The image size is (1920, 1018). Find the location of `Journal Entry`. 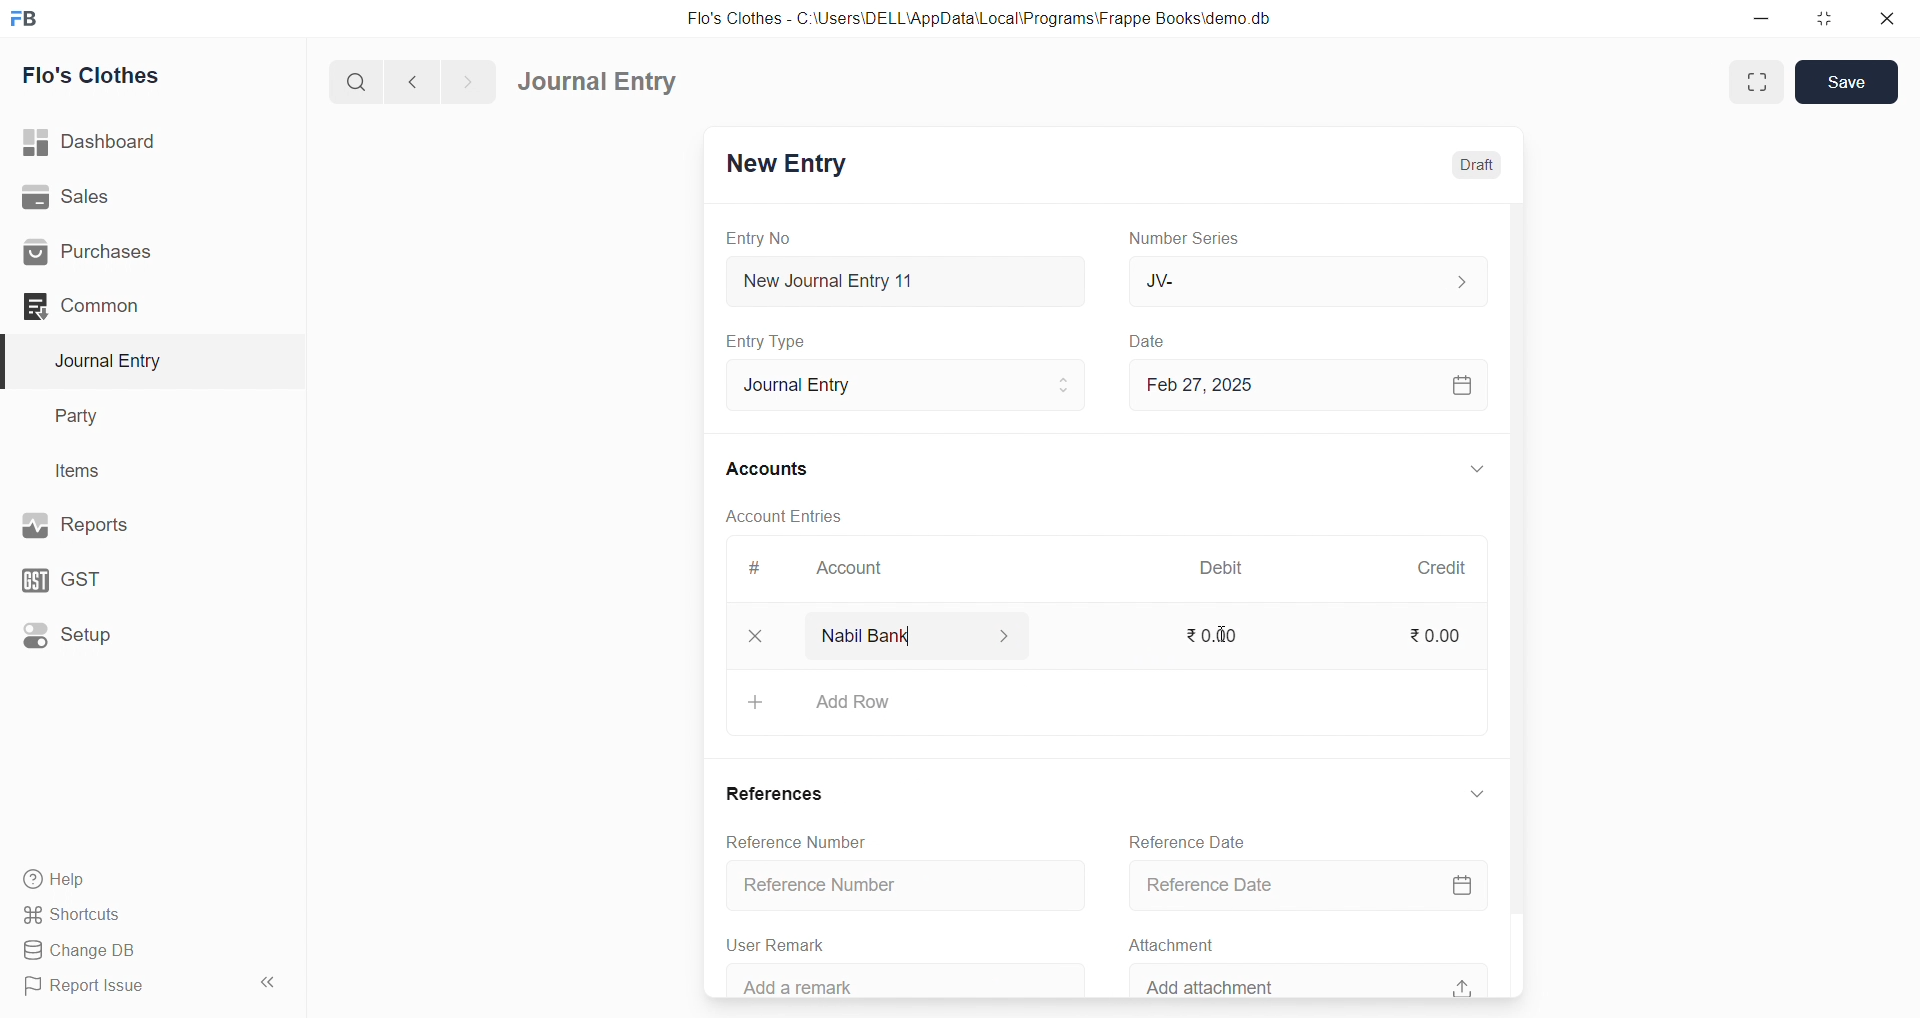

Journal Entry is located at coordinates (908, 385).